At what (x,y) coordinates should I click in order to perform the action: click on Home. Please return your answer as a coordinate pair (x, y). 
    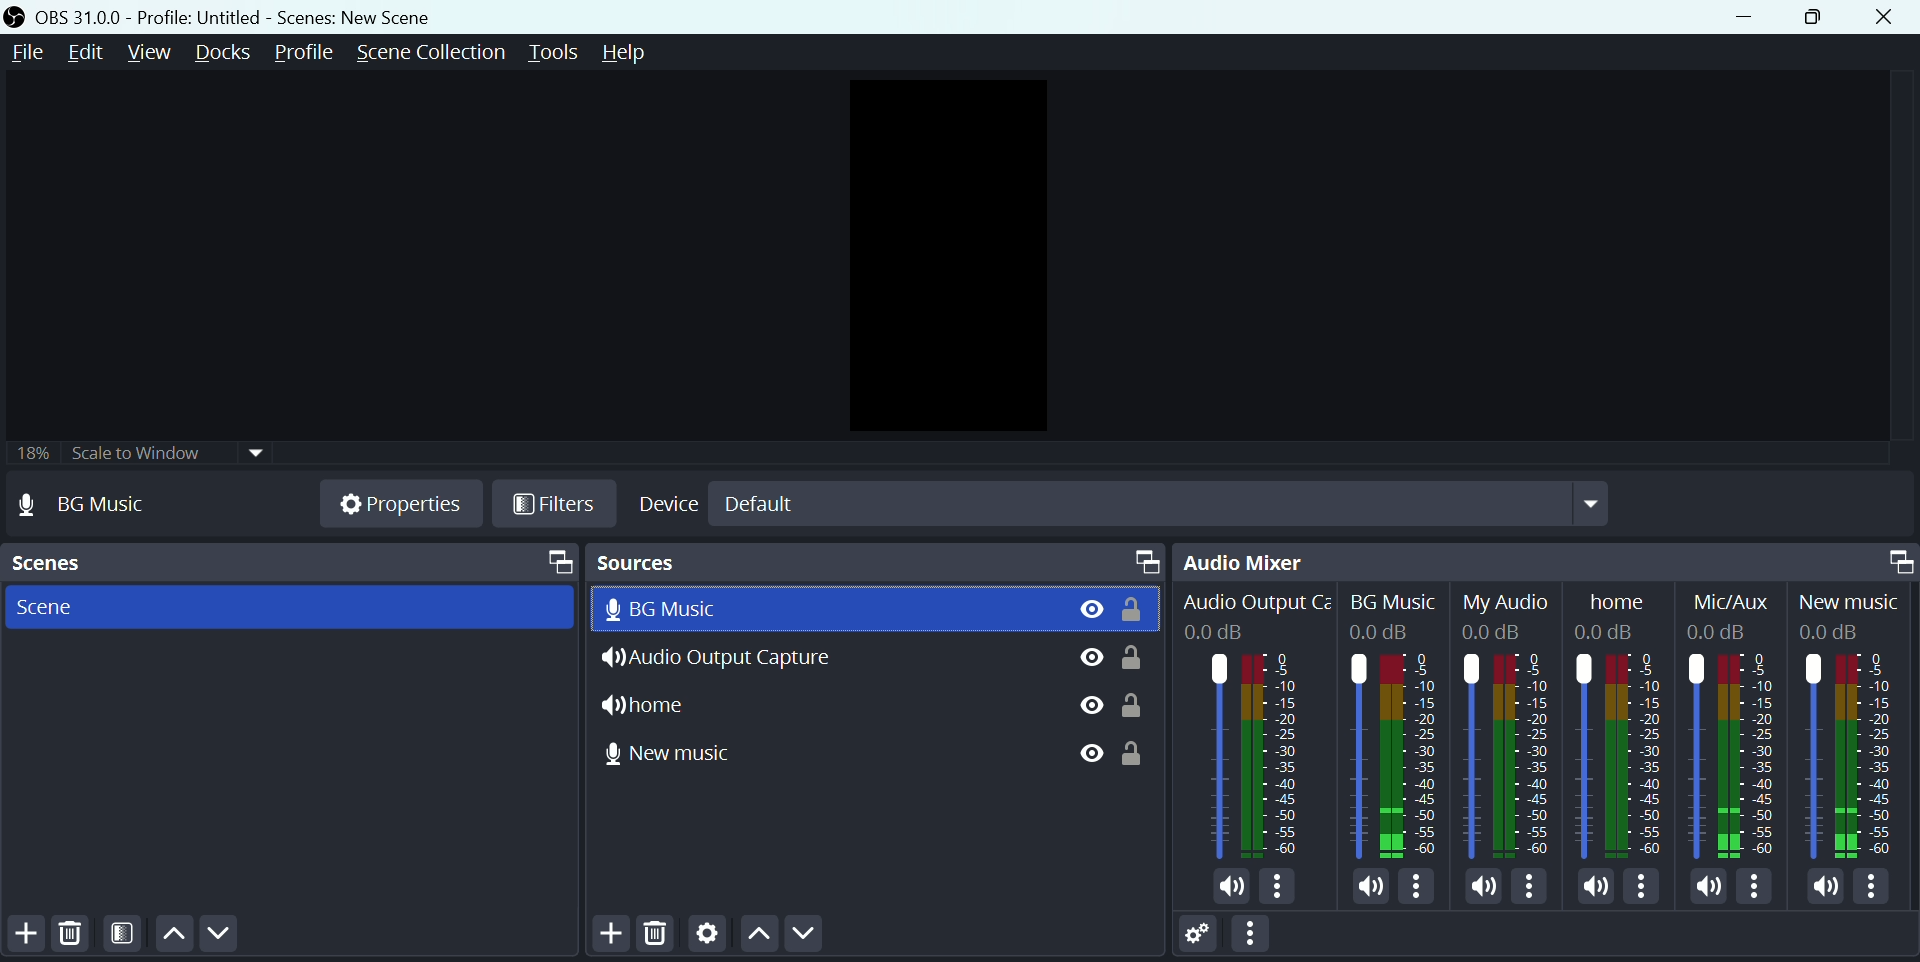
    Looking at the image, I should click on (1625, 722).